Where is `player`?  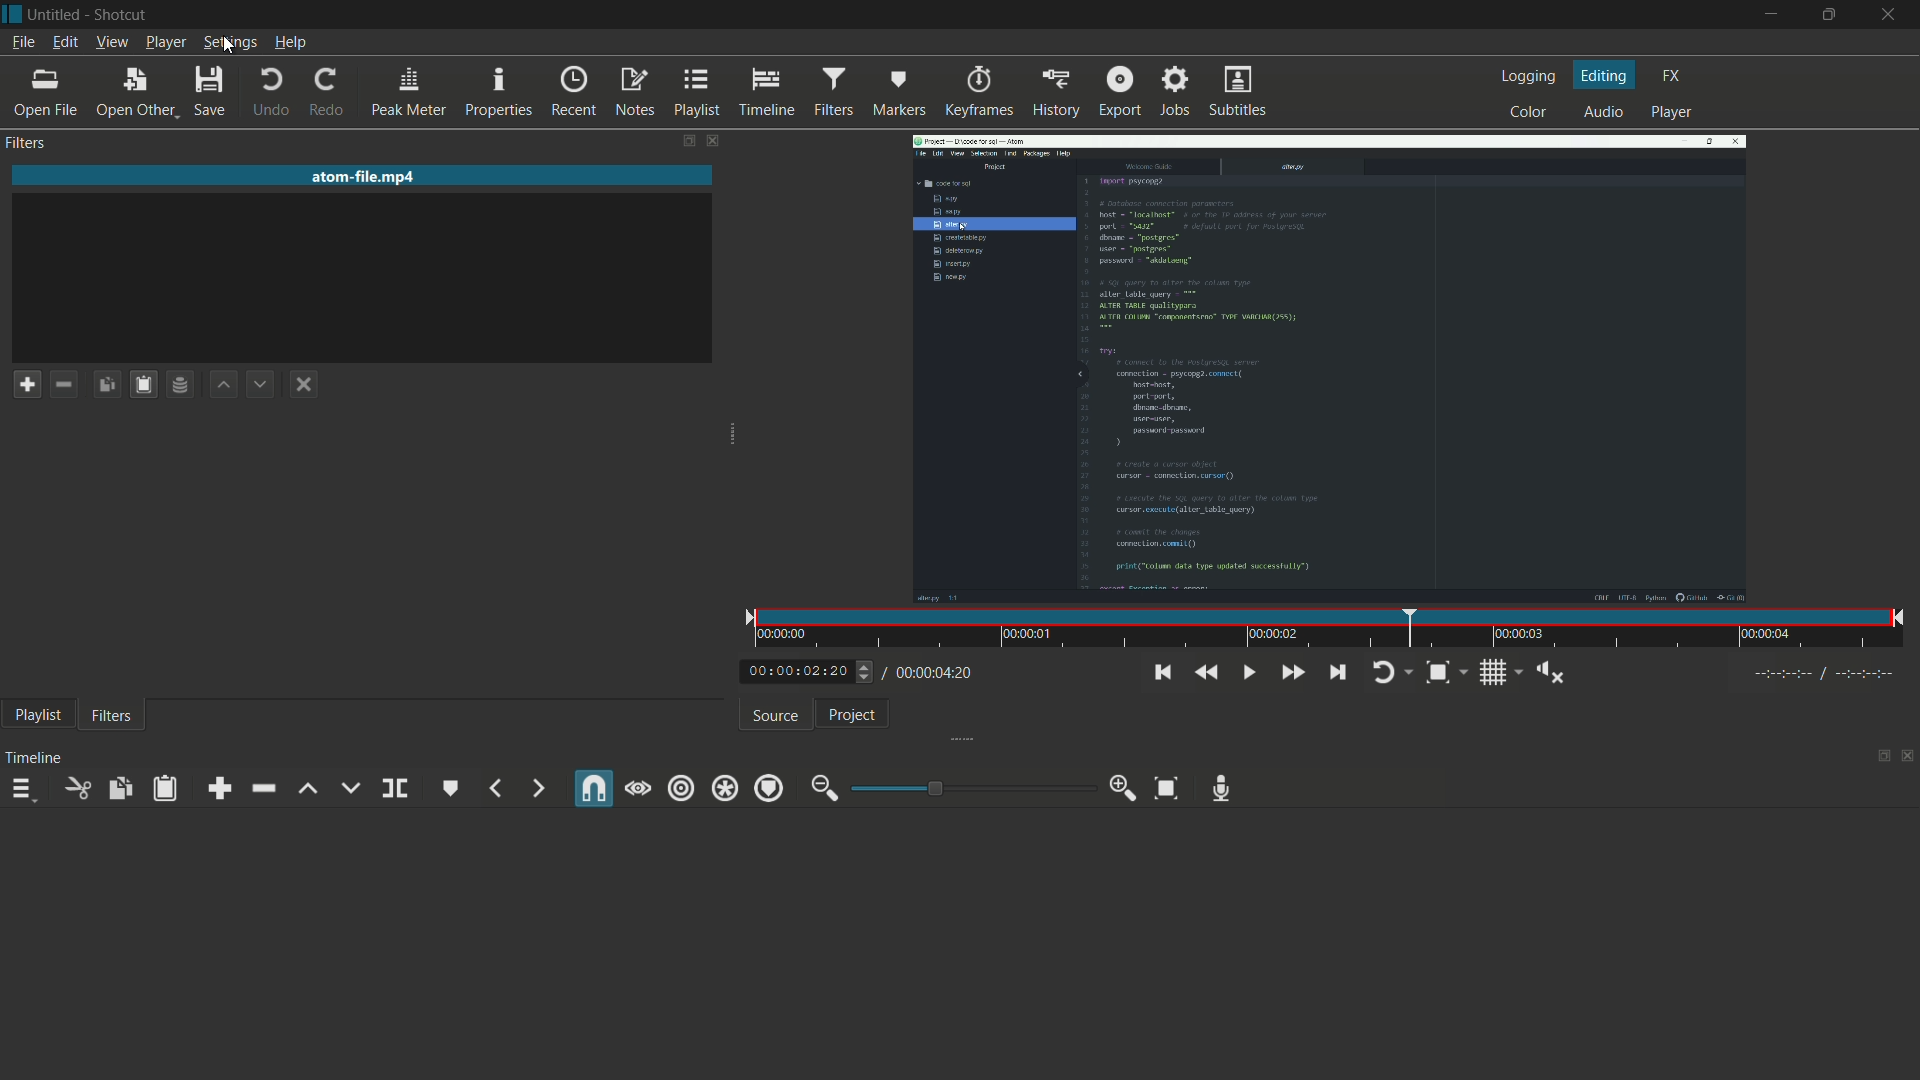 player is located at coordinates (1674, 112).